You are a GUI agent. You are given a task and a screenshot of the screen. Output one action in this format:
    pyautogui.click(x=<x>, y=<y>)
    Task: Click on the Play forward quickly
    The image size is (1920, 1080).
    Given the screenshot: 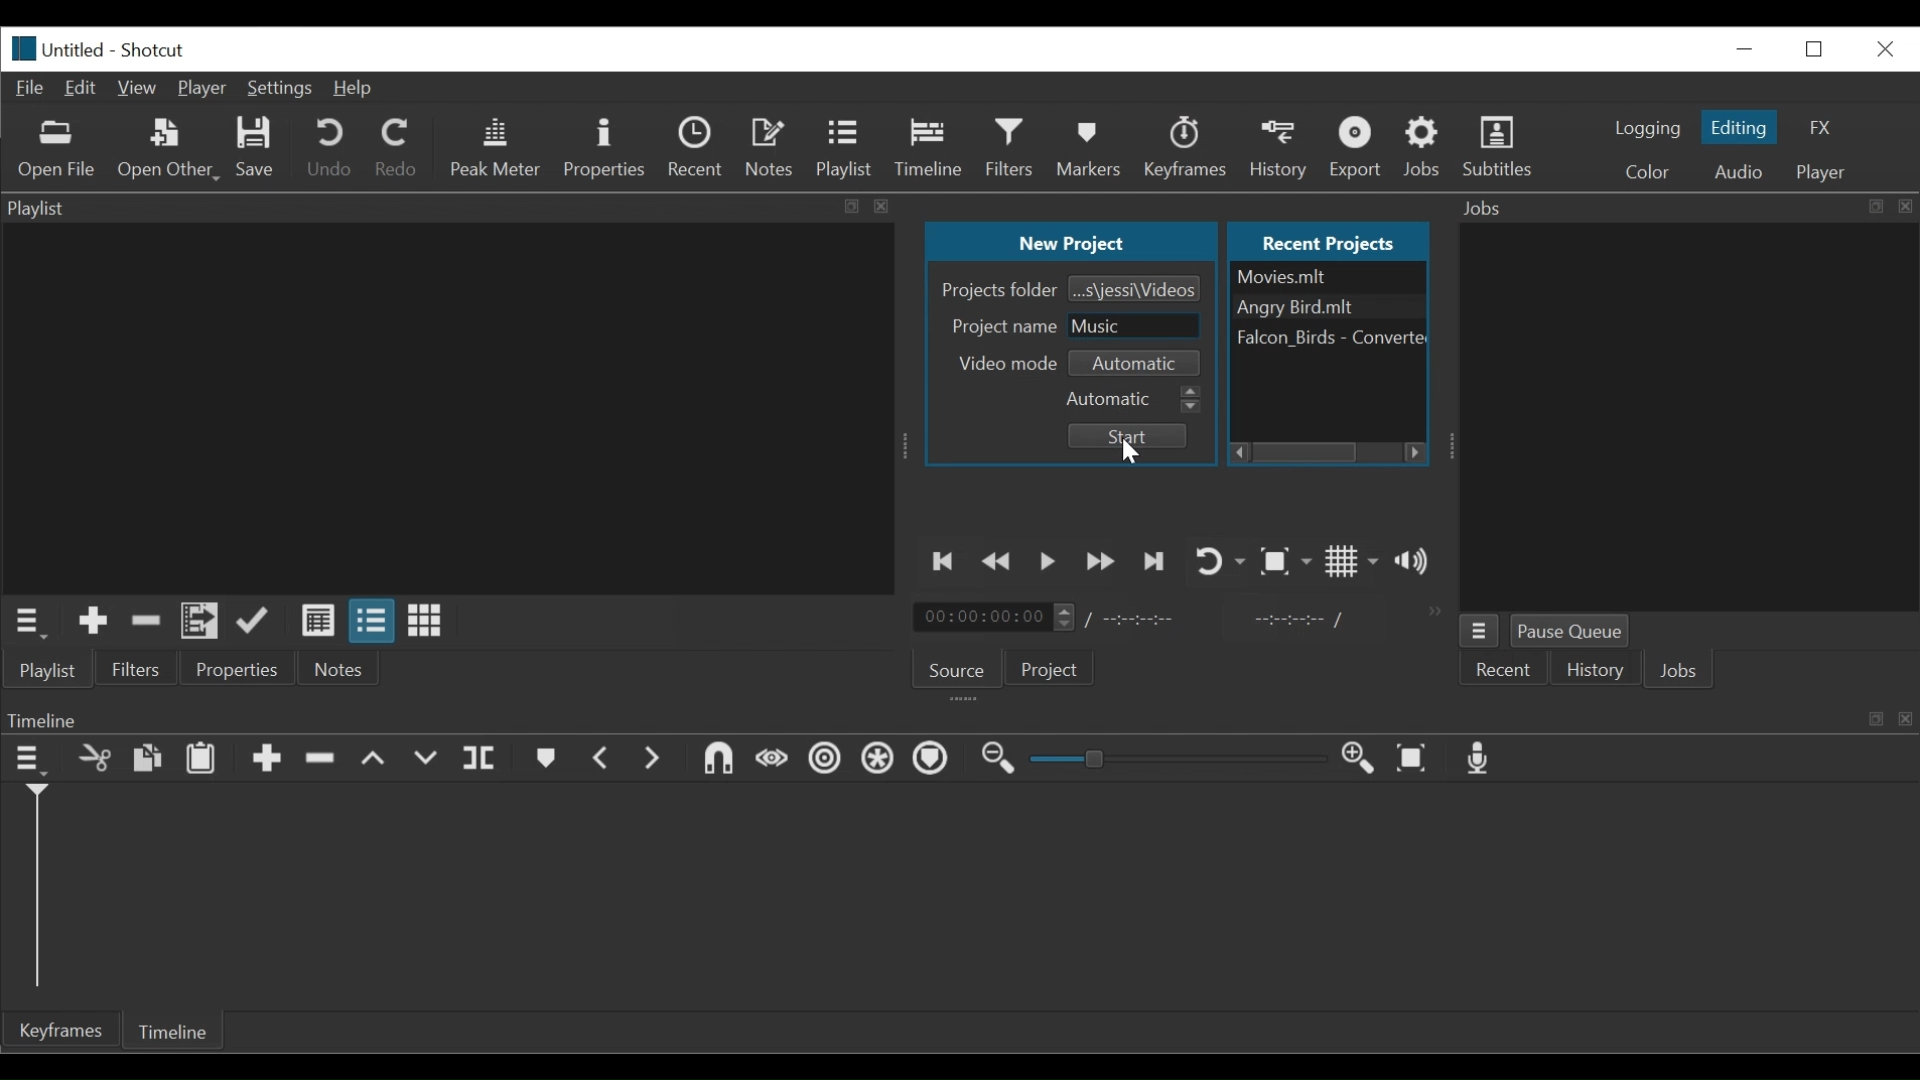 What is the action you would take?
    pyautogui.click(x=1101, y=563)
    